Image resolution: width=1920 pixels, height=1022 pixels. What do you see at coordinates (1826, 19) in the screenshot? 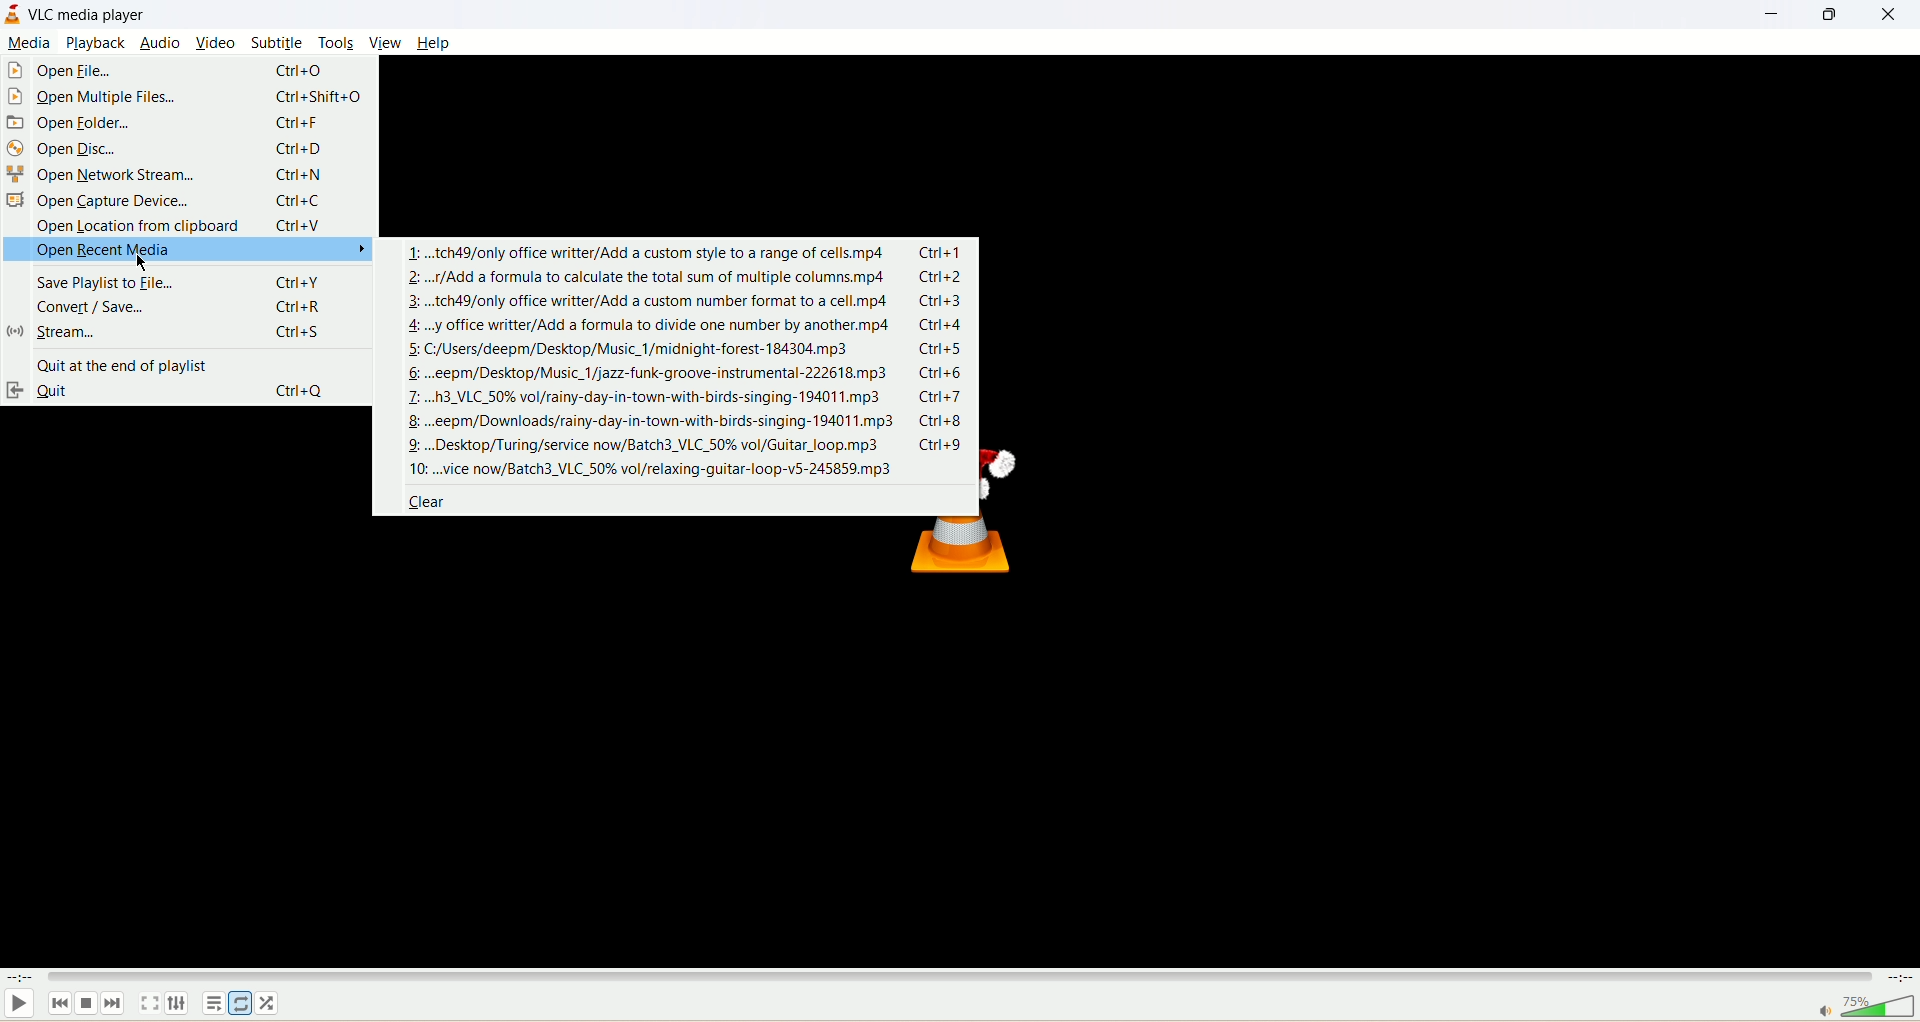
I see `maximize` at bounding box center [1826, 19].